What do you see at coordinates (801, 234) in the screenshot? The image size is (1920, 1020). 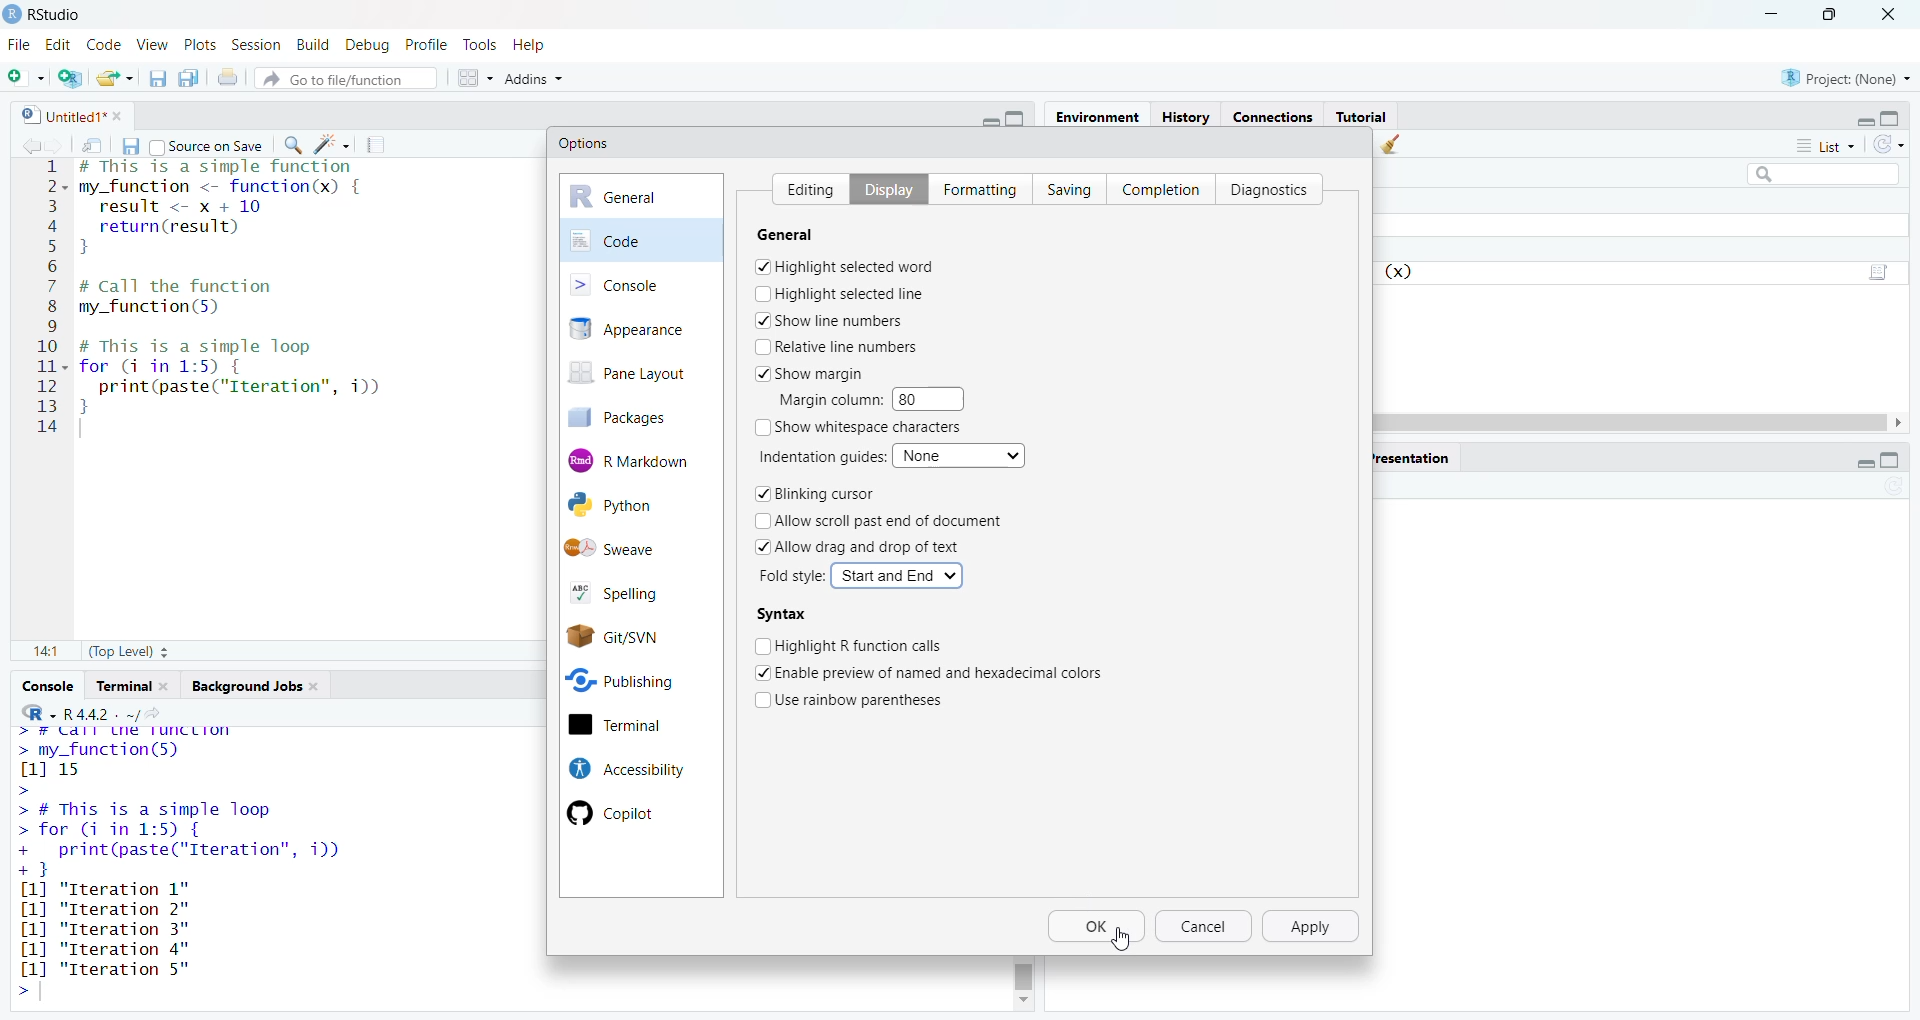 I see `General` at bounding box center [801, 234].